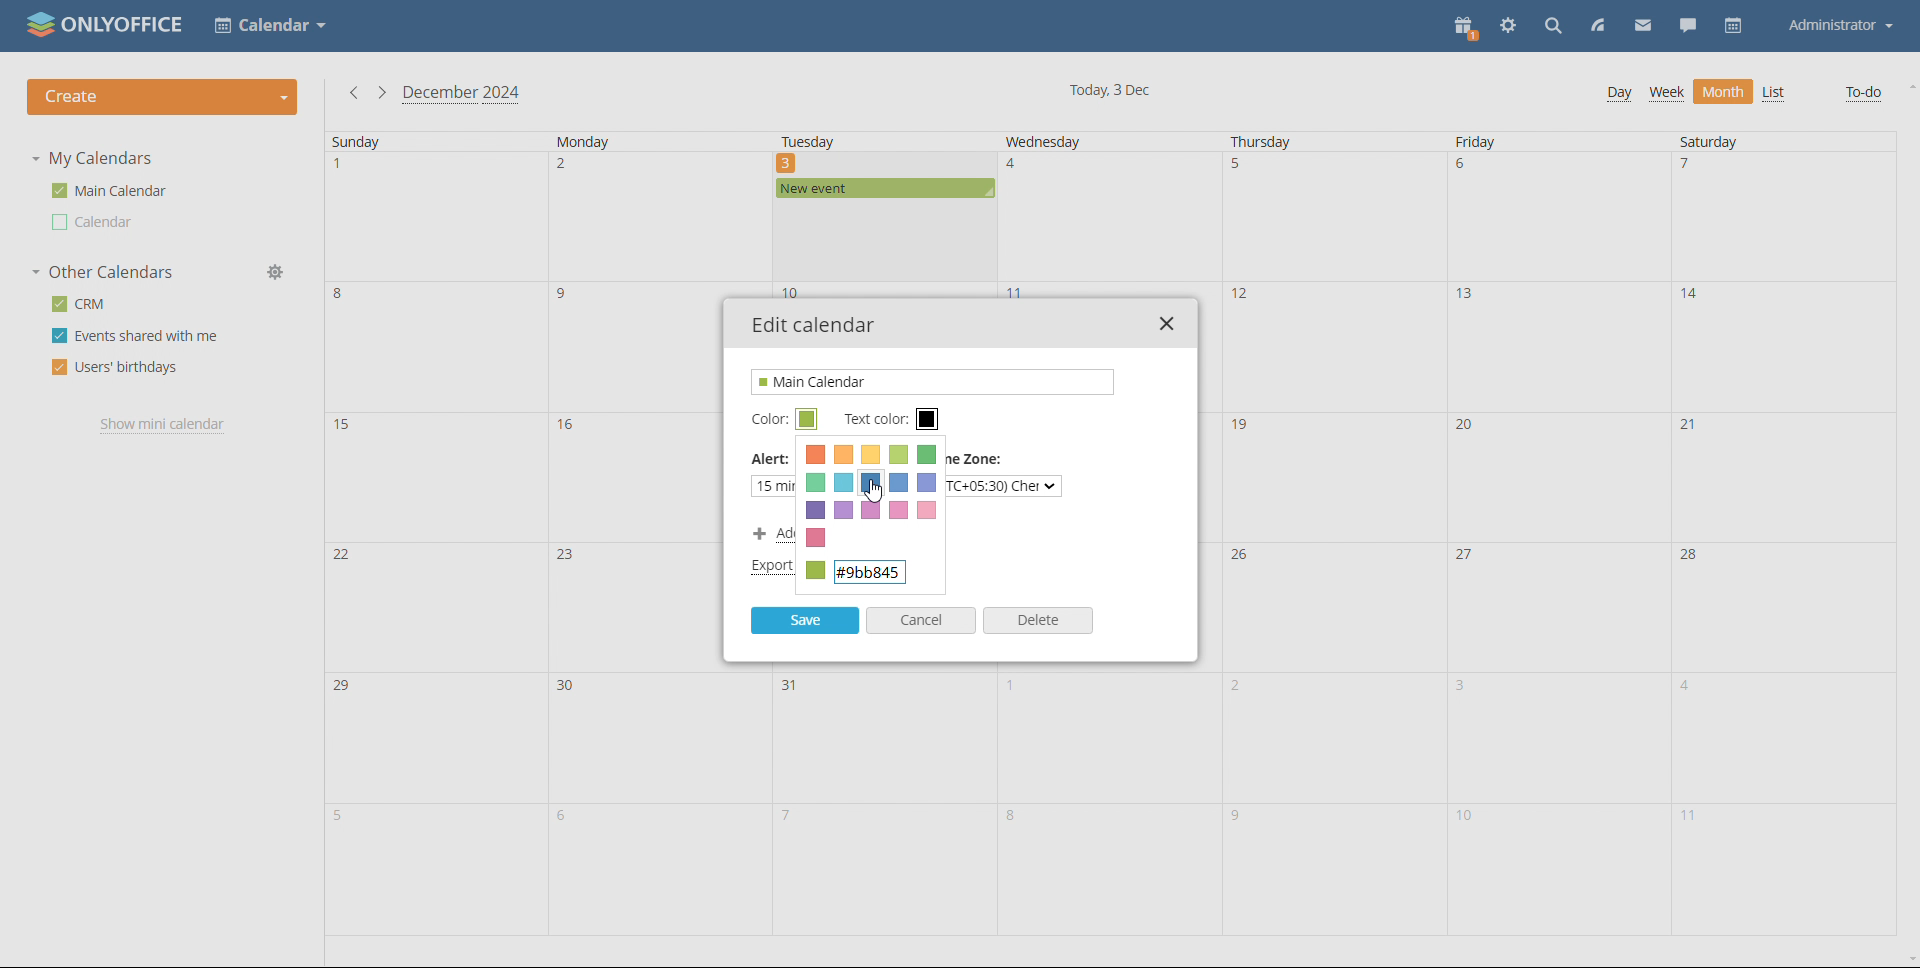 The height and width of the screenshot is (968, 1920). I want to click on set color, so click(807, 418).